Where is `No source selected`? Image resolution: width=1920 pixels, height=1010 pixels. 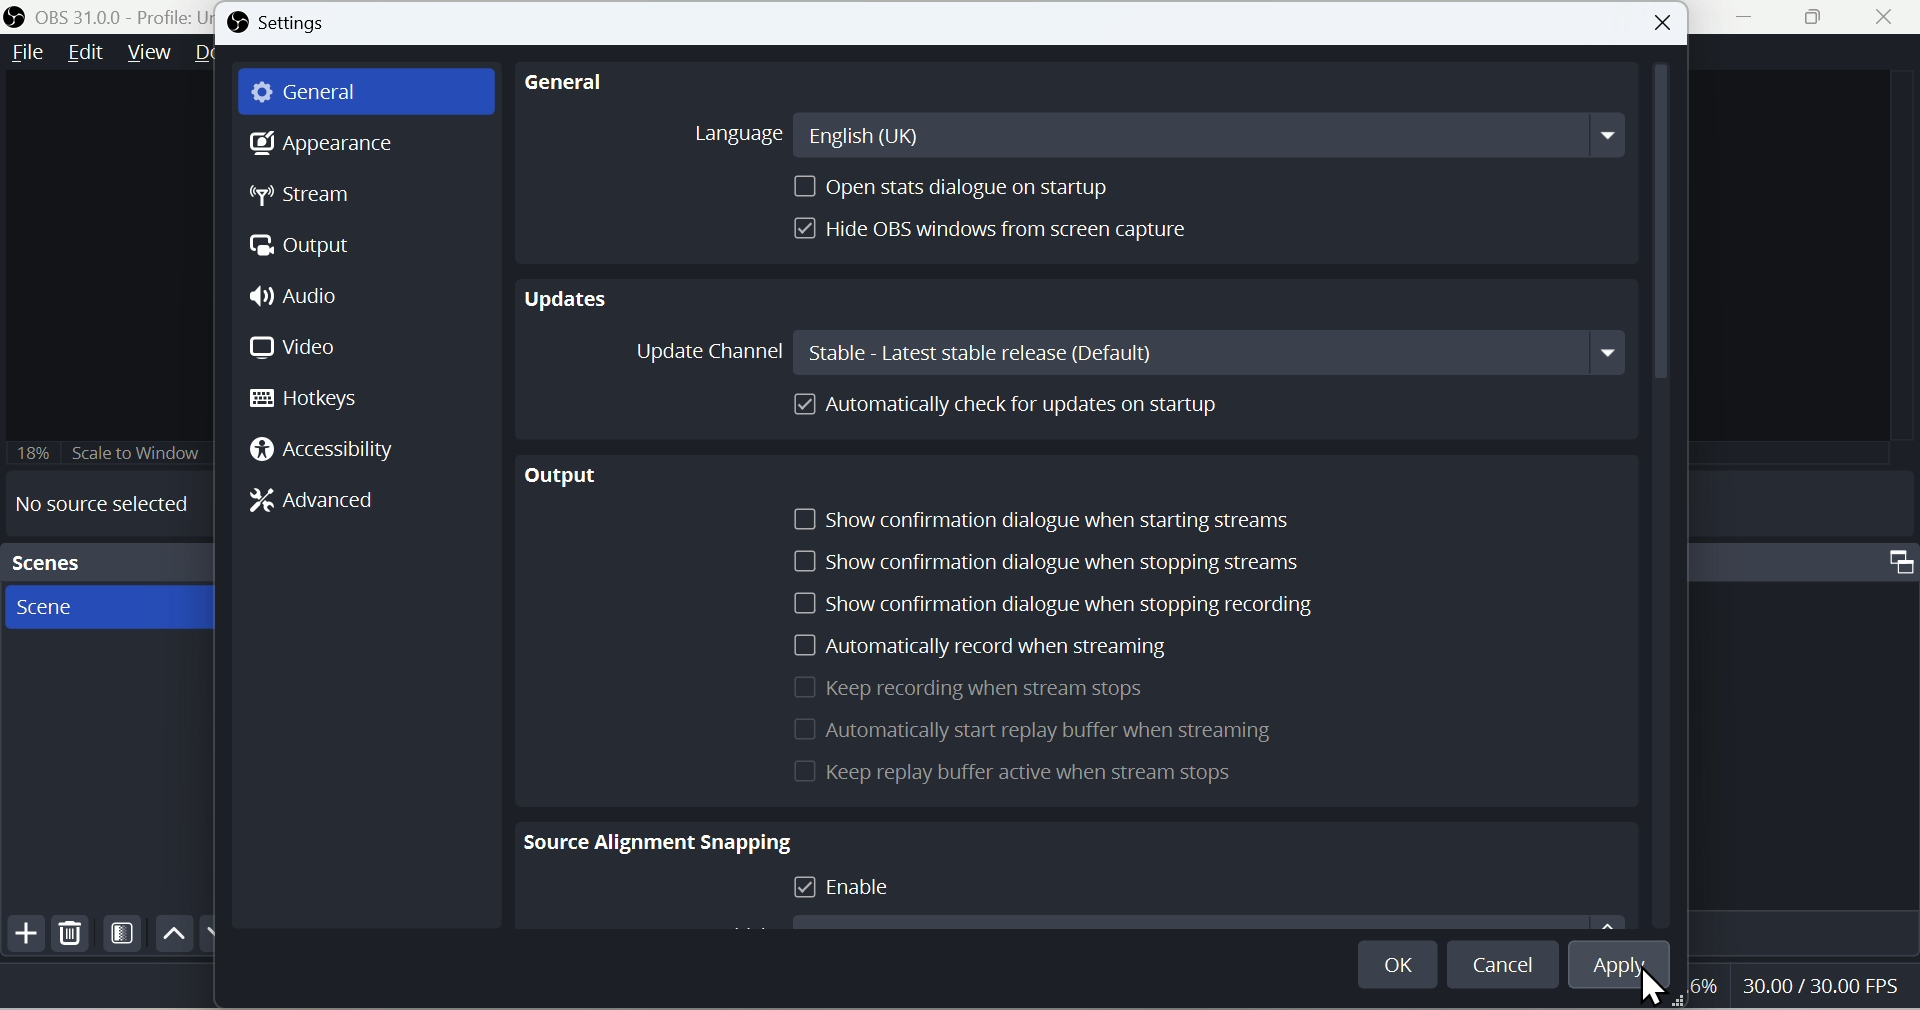 No source selected is located at coordinates (108, 506).